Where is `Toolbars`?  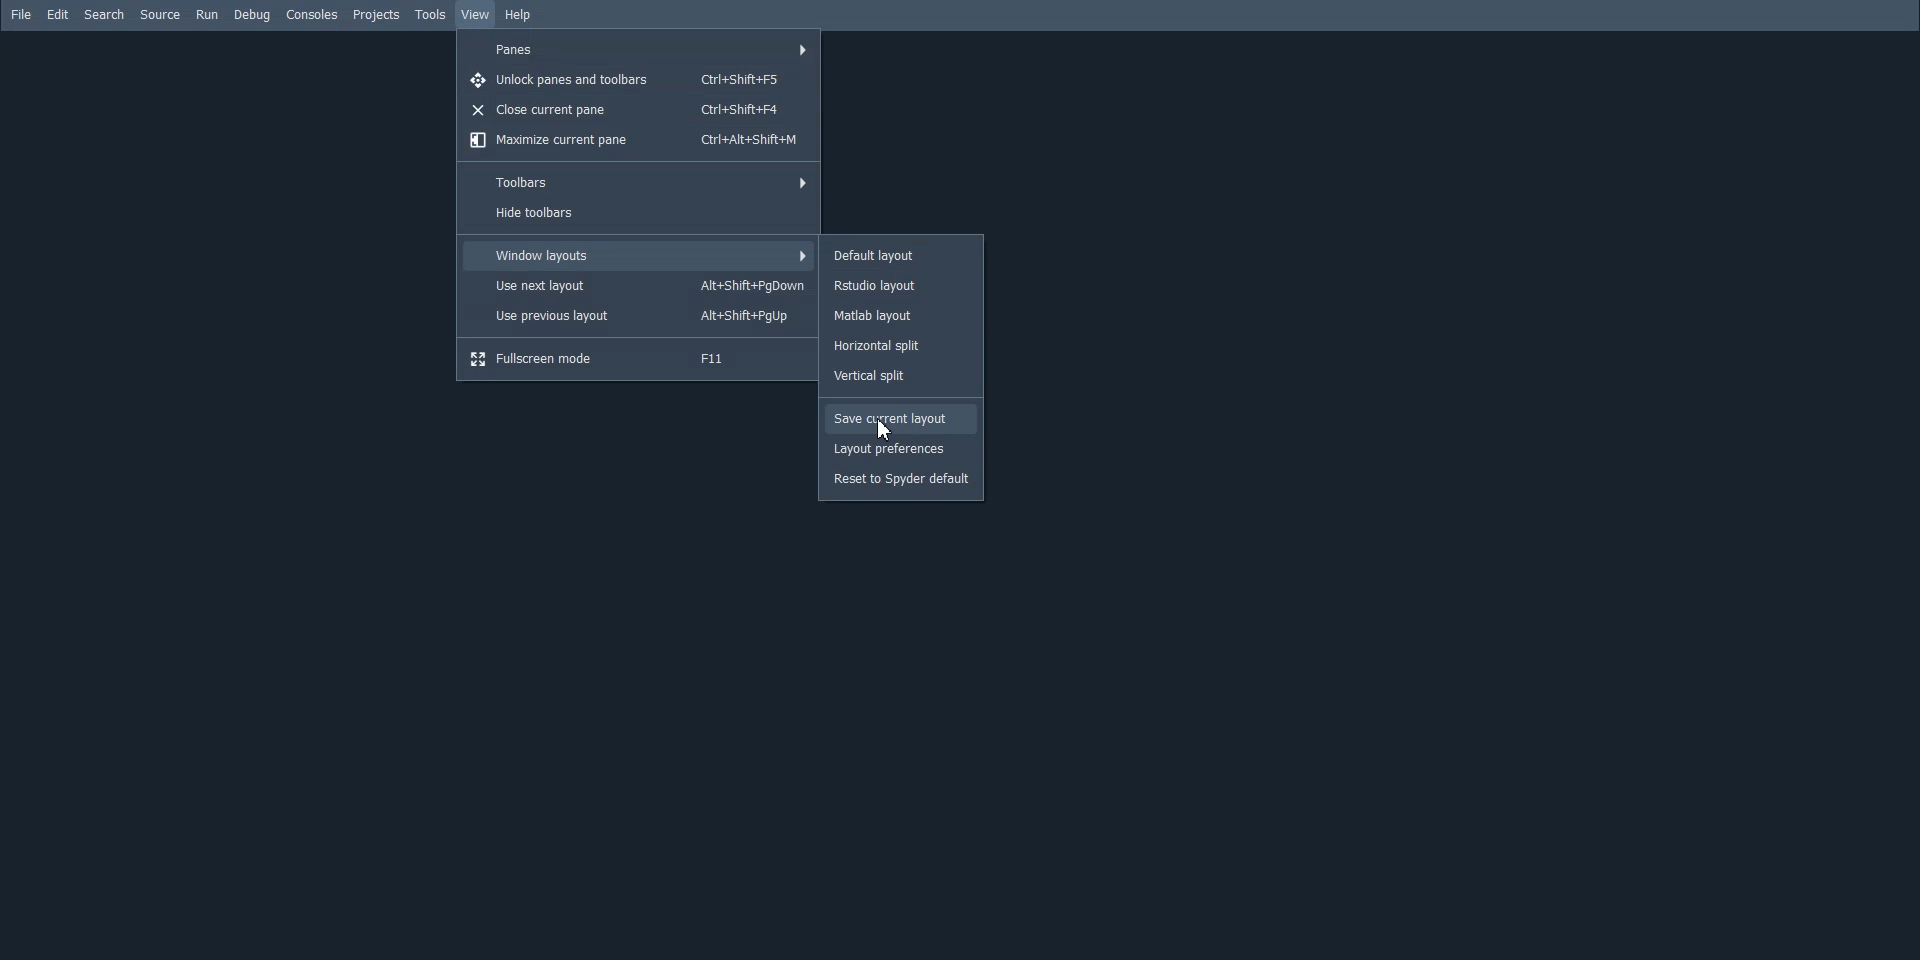 Toolbars is located at coordinates (636, 181).